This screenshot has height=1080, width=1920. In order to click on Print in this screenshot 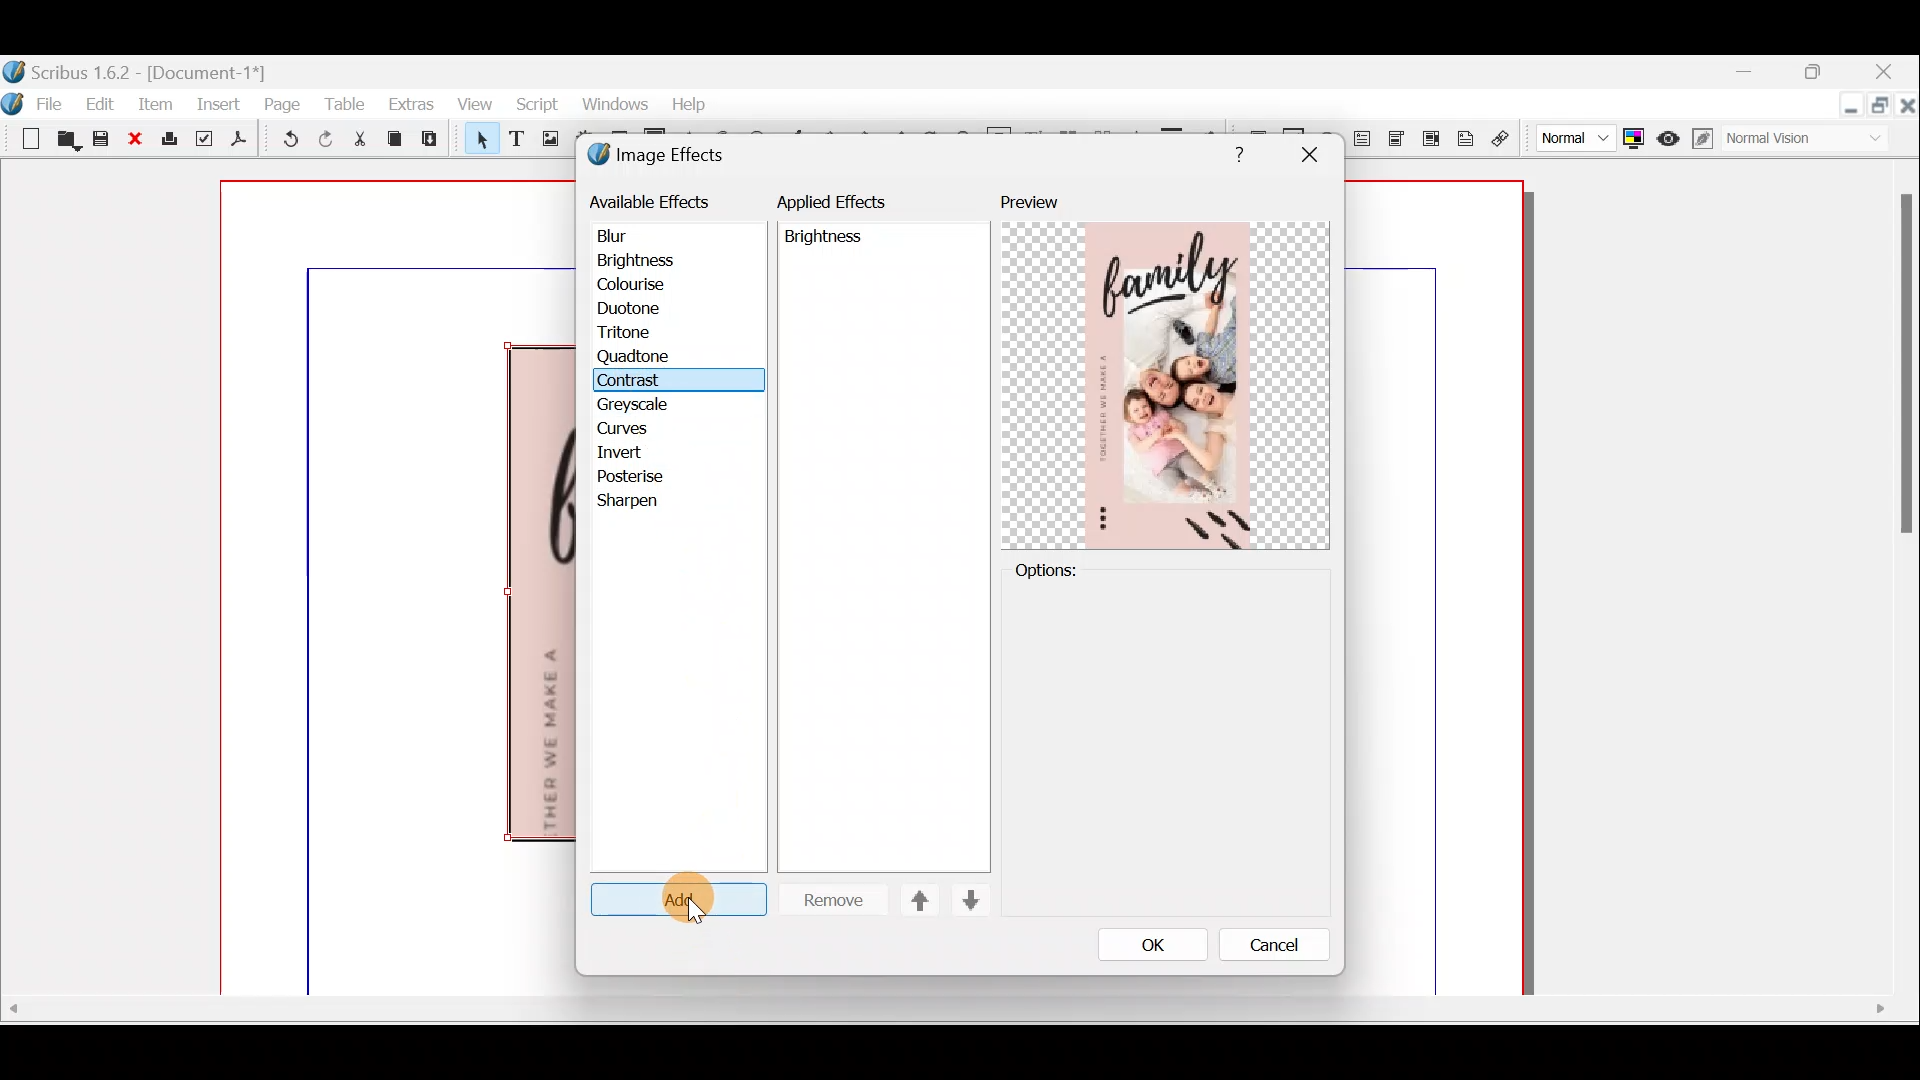, I will do `click(171, 140)`.